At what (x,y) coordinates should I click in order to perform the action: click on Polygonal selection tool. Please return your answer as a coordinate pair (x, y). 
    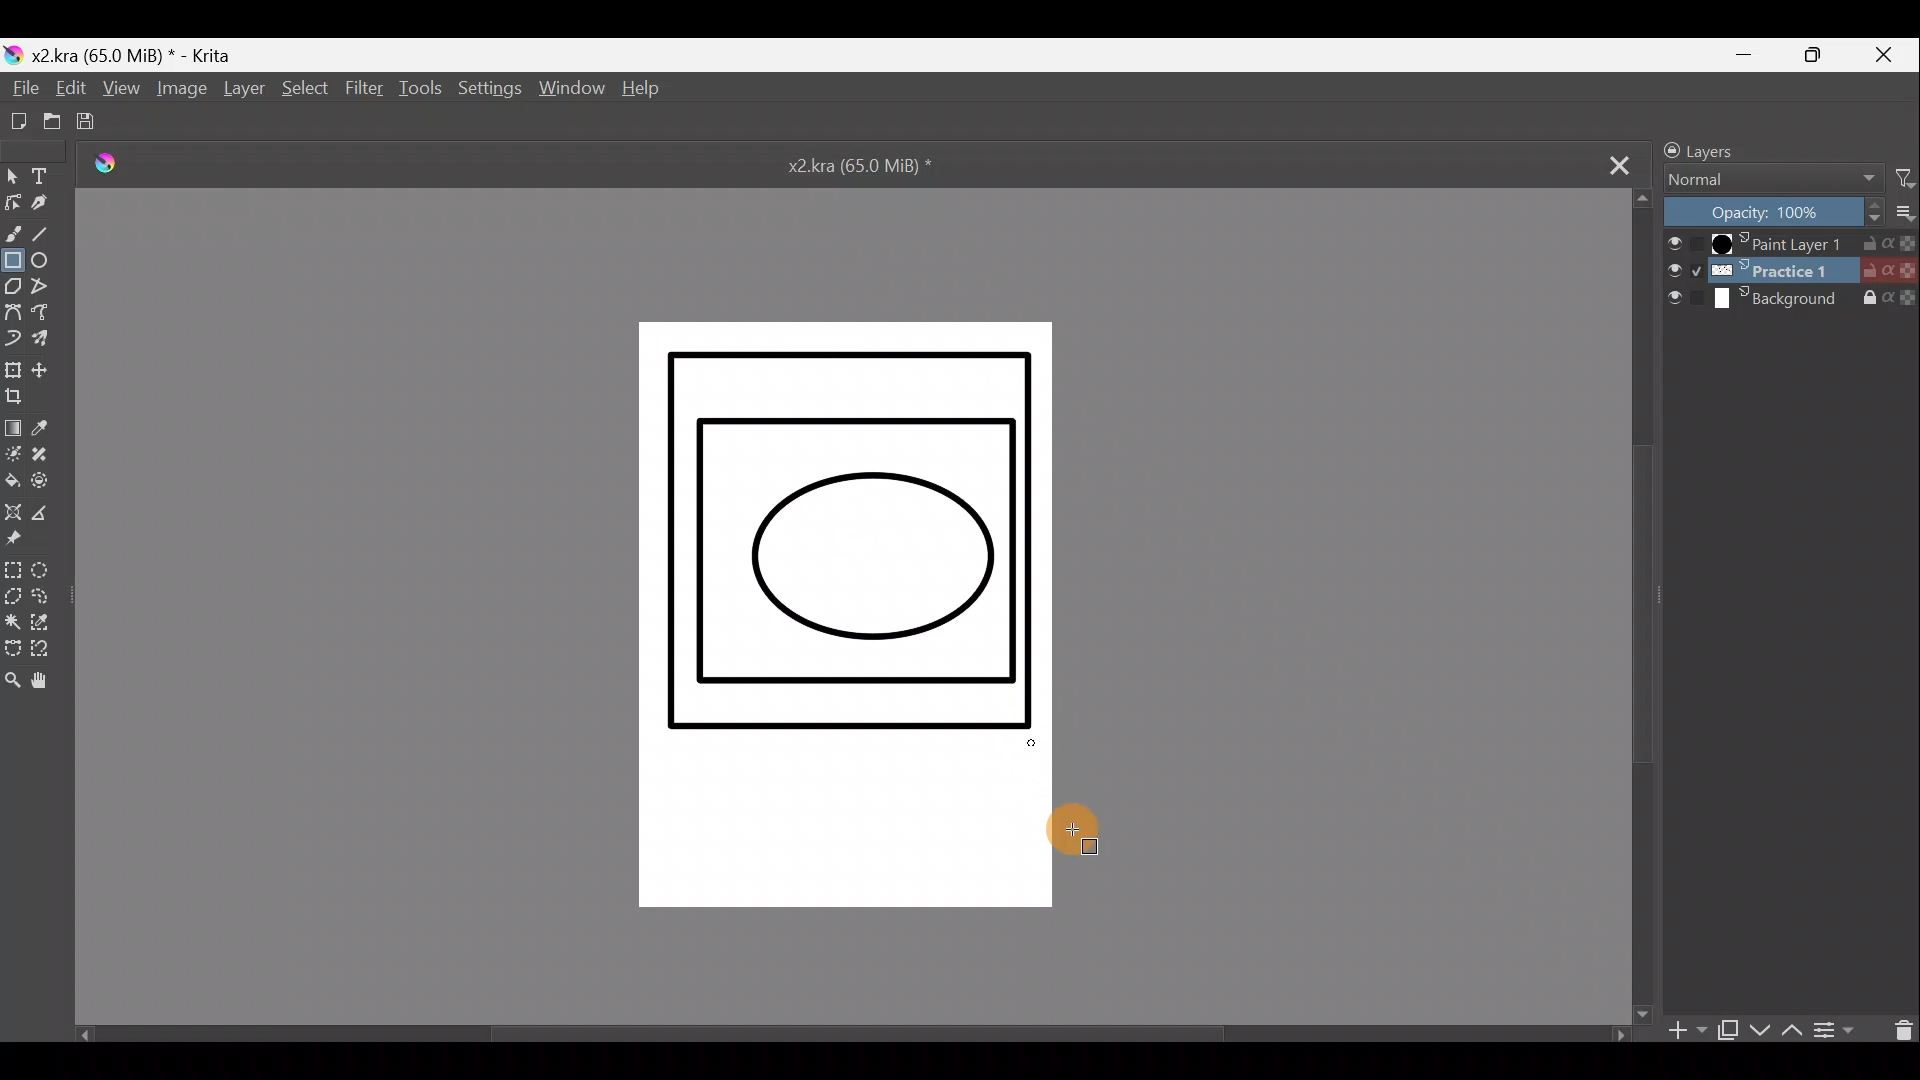
    Looking at the image, I should click on (13, 600).